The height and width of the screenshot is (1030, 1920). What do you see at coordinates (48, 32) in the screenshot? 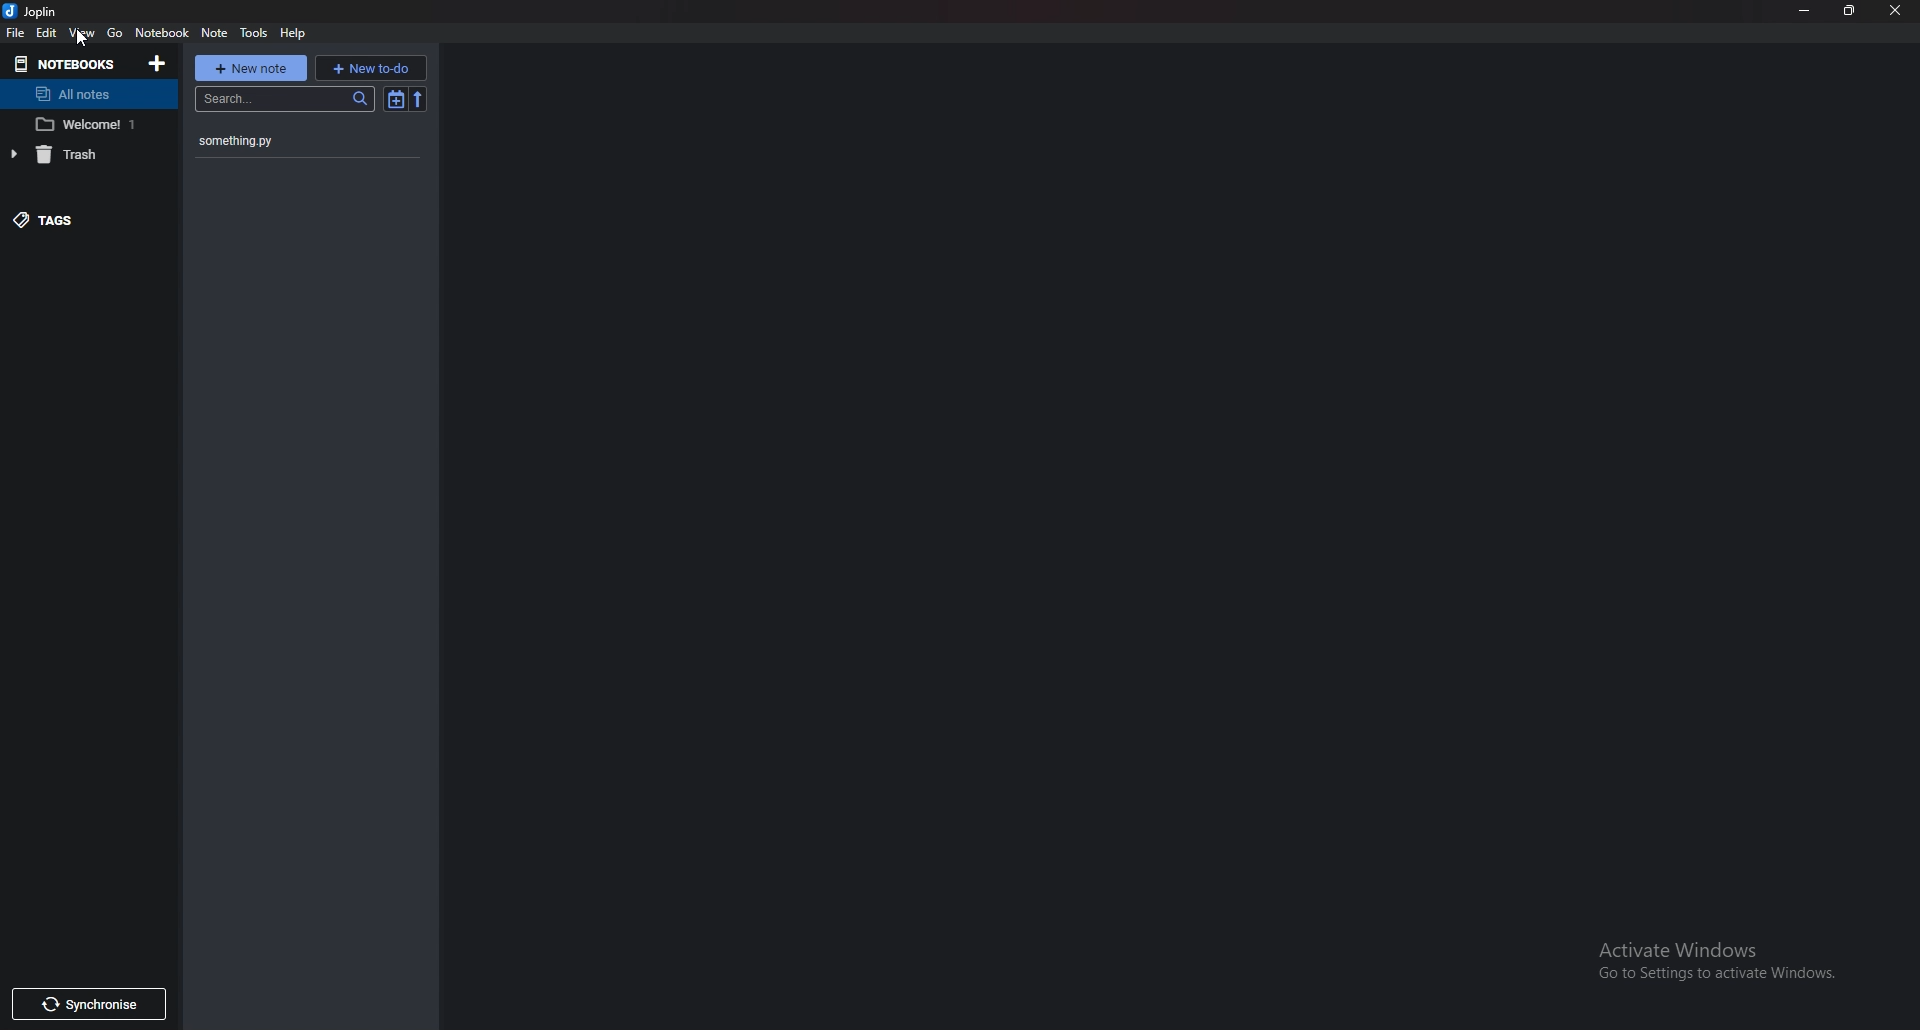
I see `edit` at bounding box center [48, 32].